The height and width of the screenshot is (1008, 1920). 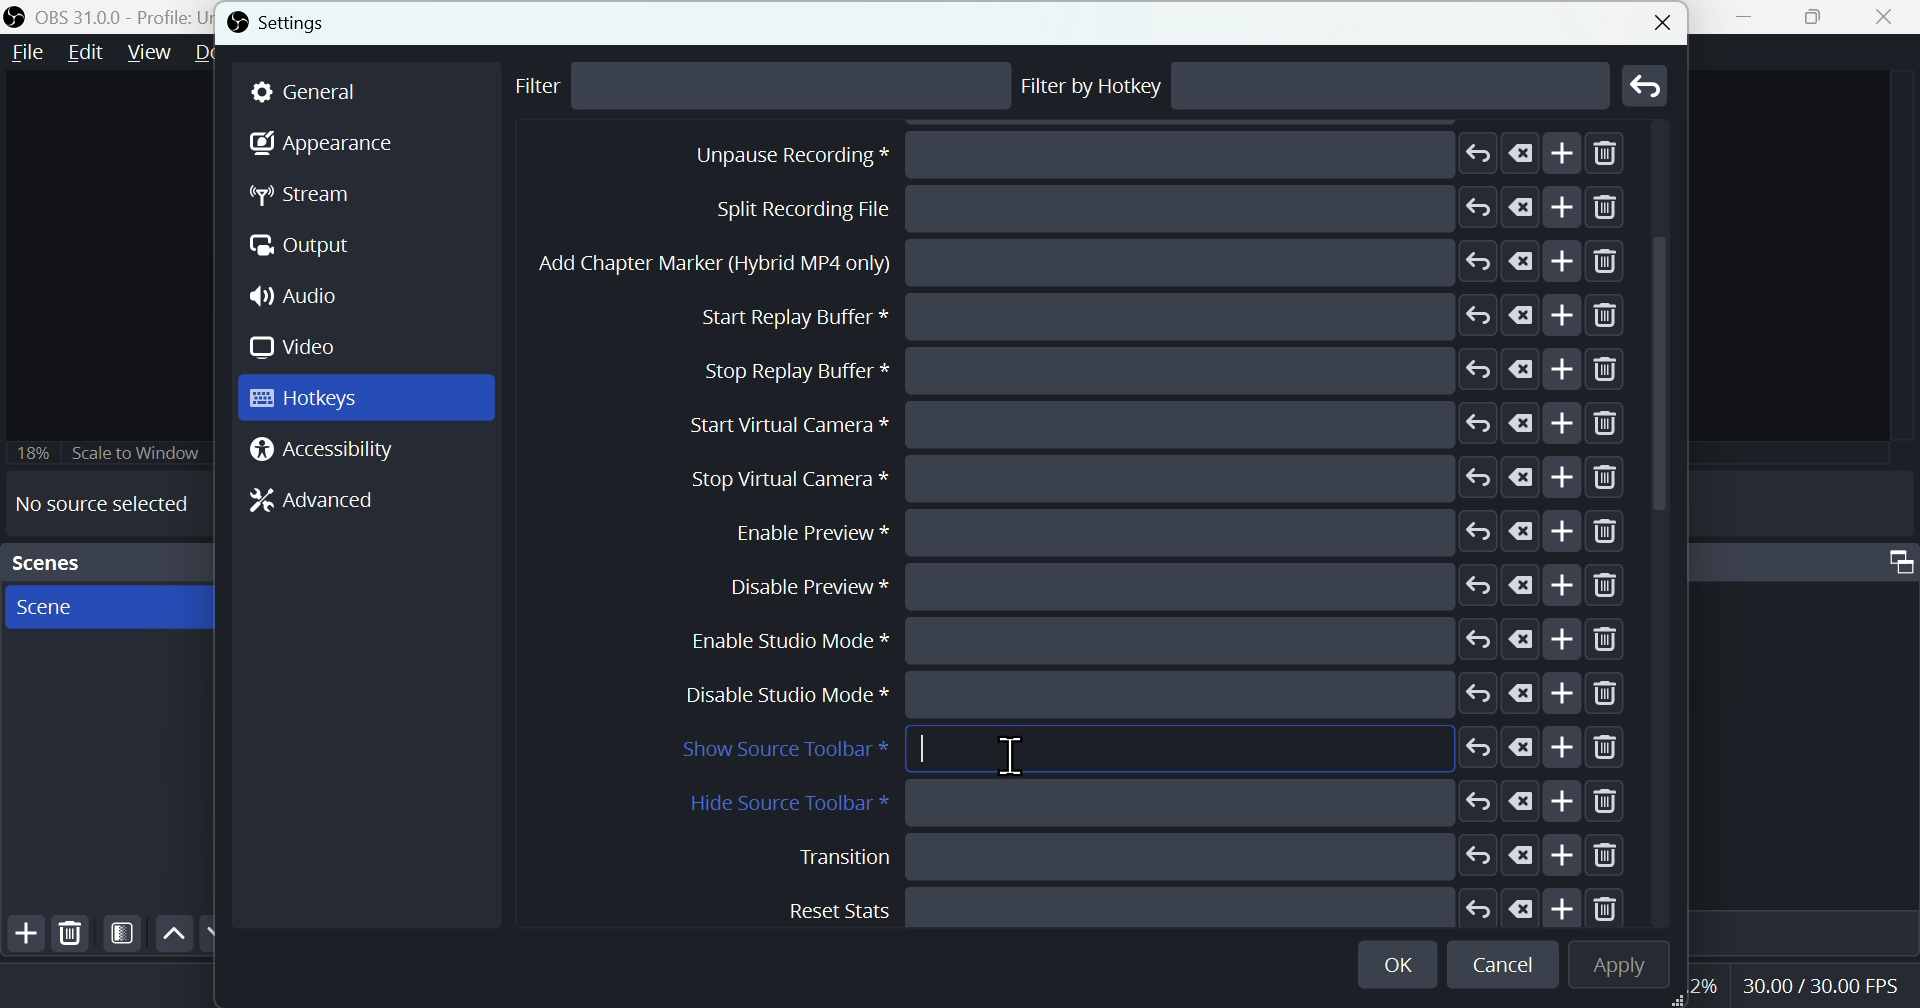 I want to click on Disable preview, so click(x=1176, y=855).